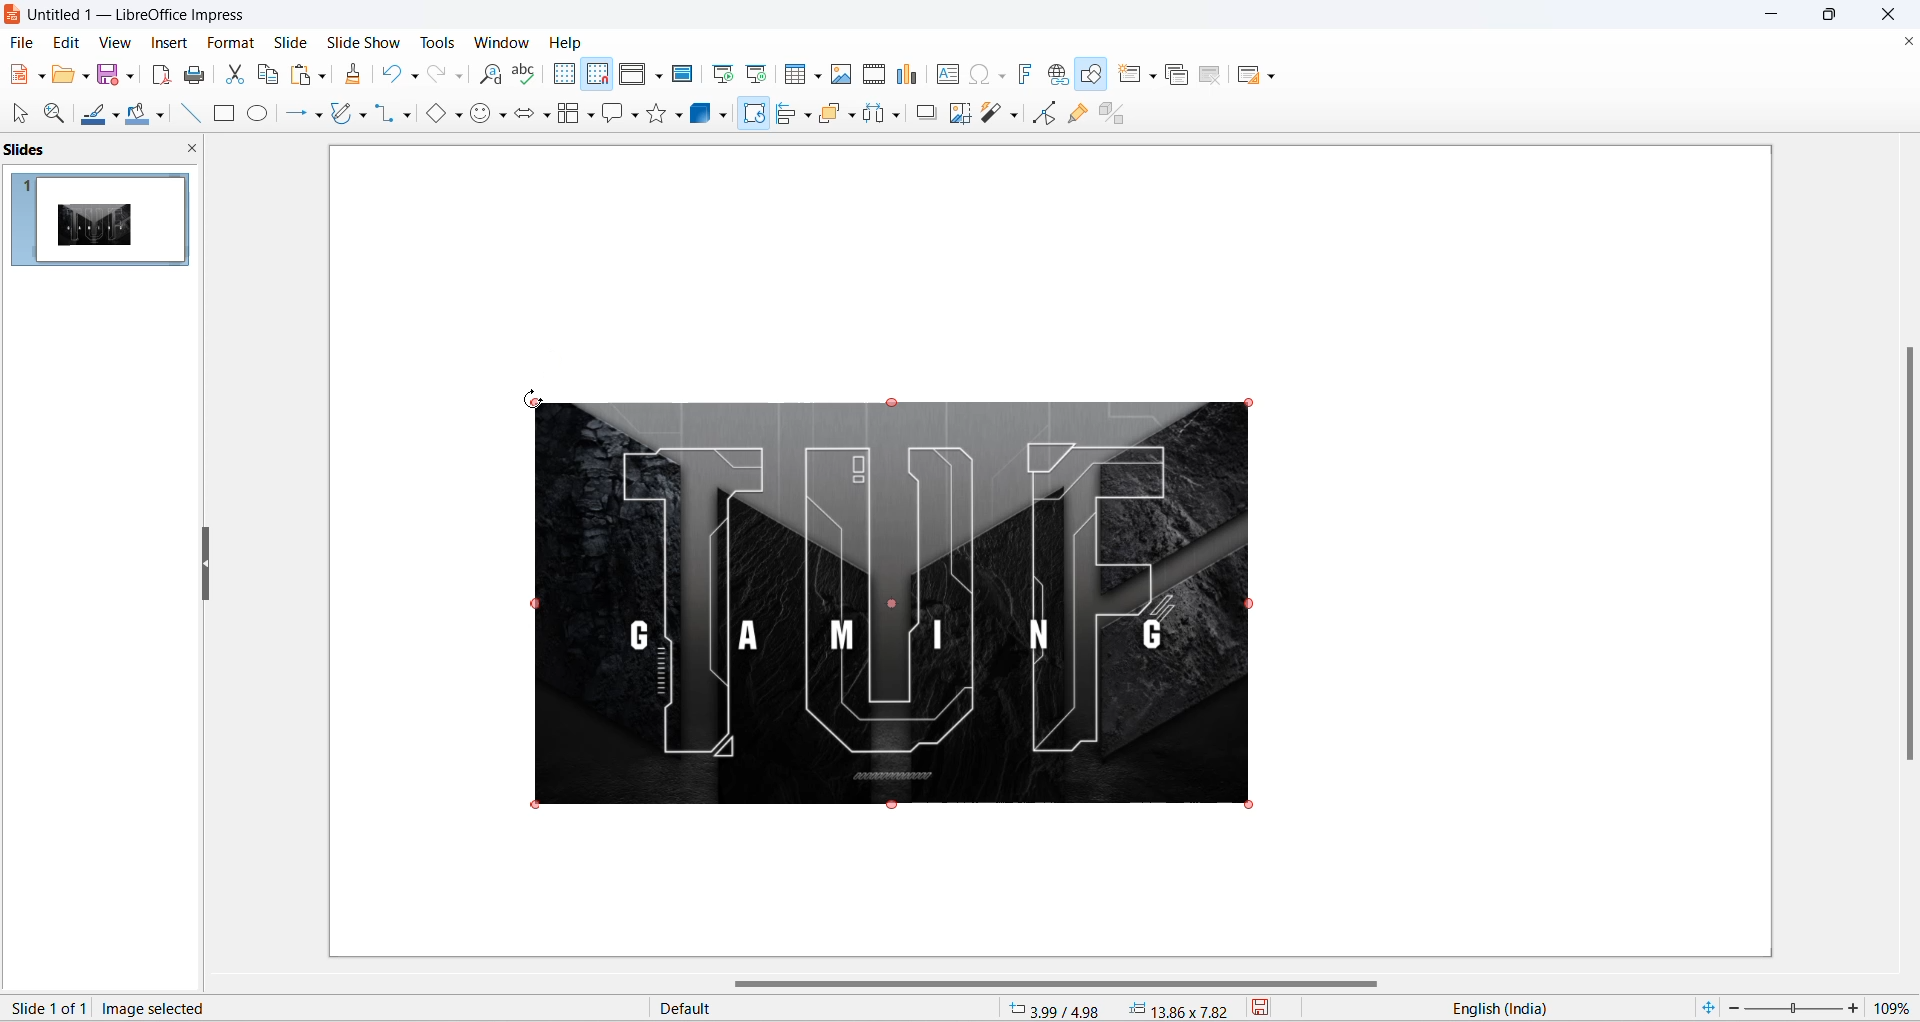 Image resolution: width=1920 pixels, height=1022 pixels. I want to click on redo, so click(437, 75).